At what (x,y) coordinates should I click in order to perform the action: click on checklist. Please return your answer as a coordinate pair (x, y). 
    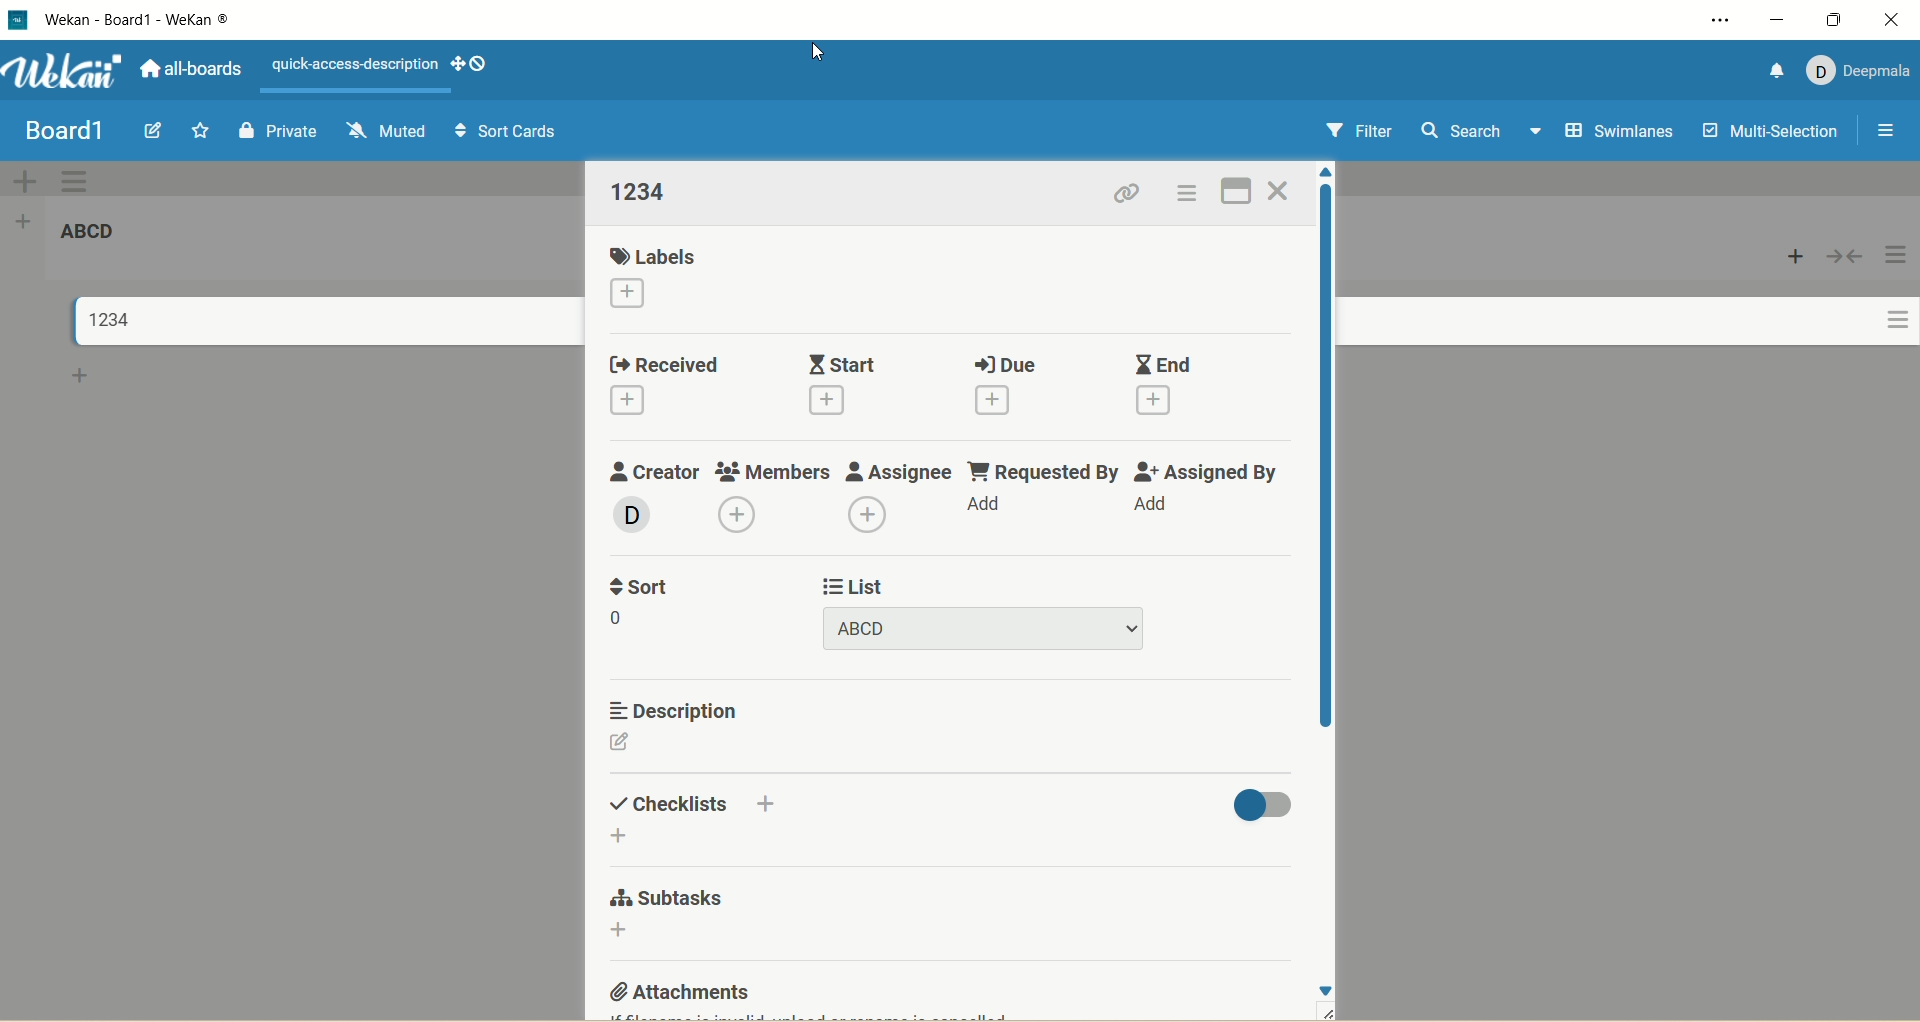
    Looking at the image, I should click on (671, 805).